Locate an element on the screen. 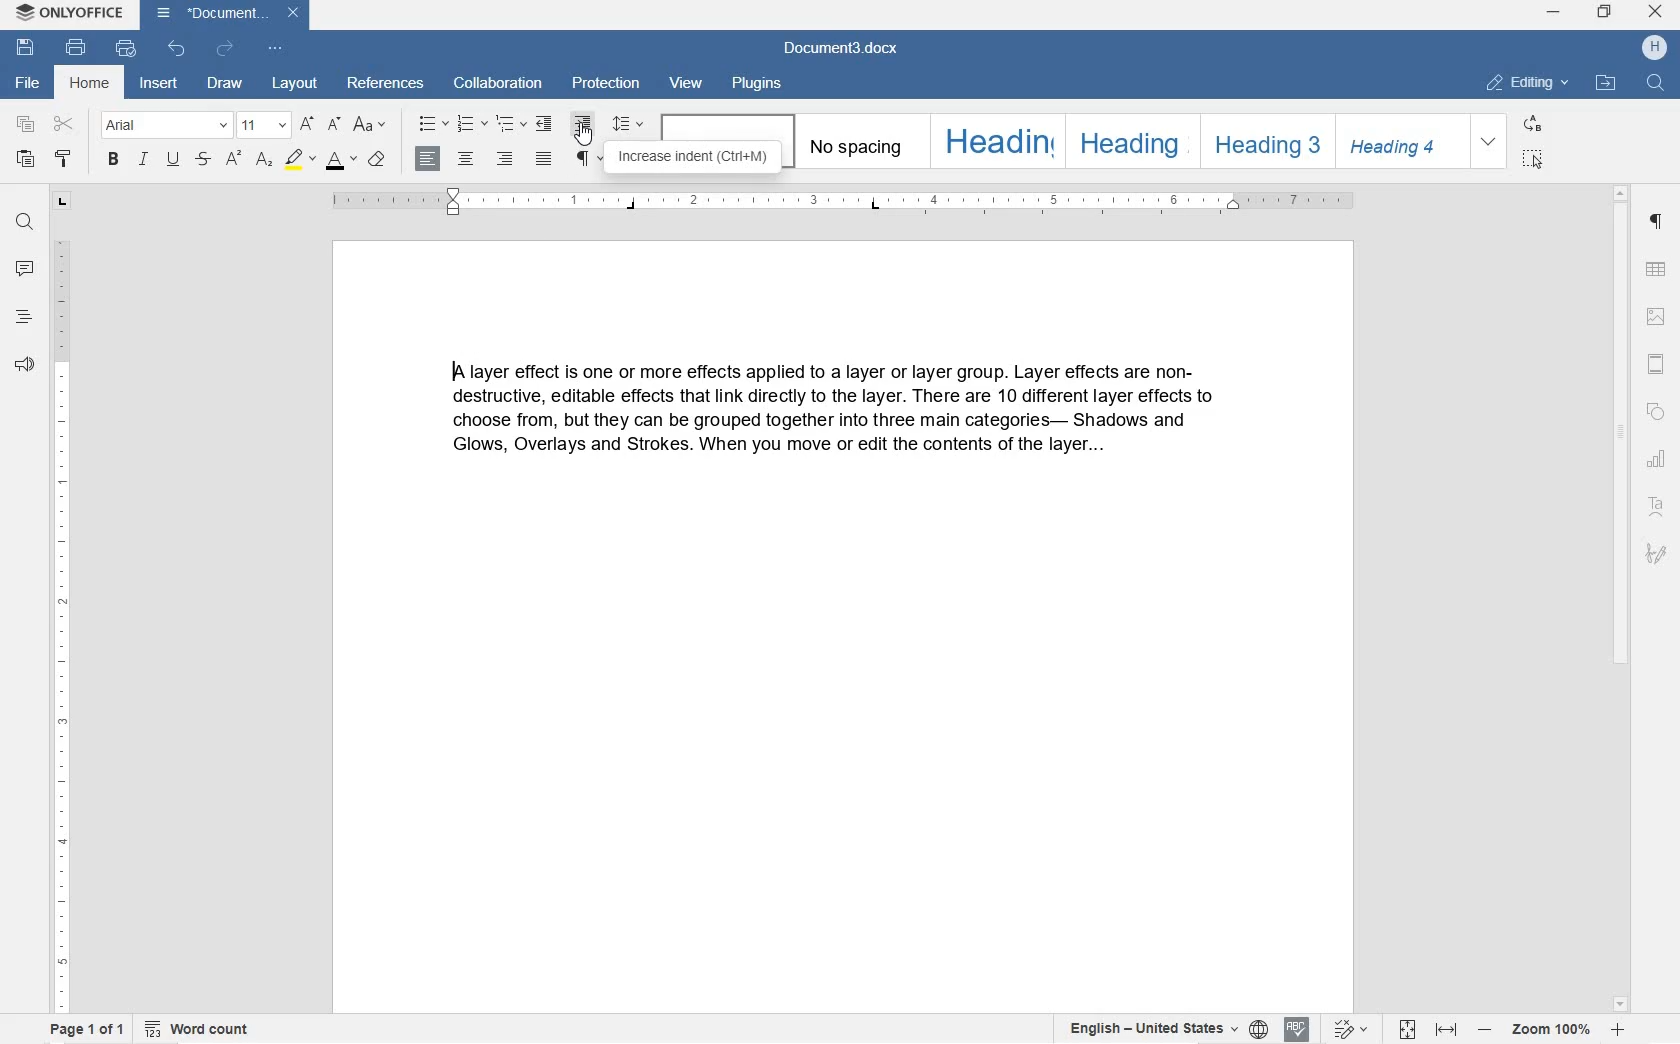 This screenshot has height=1044, width=1680. REDO is located at coordinates (224, 50).